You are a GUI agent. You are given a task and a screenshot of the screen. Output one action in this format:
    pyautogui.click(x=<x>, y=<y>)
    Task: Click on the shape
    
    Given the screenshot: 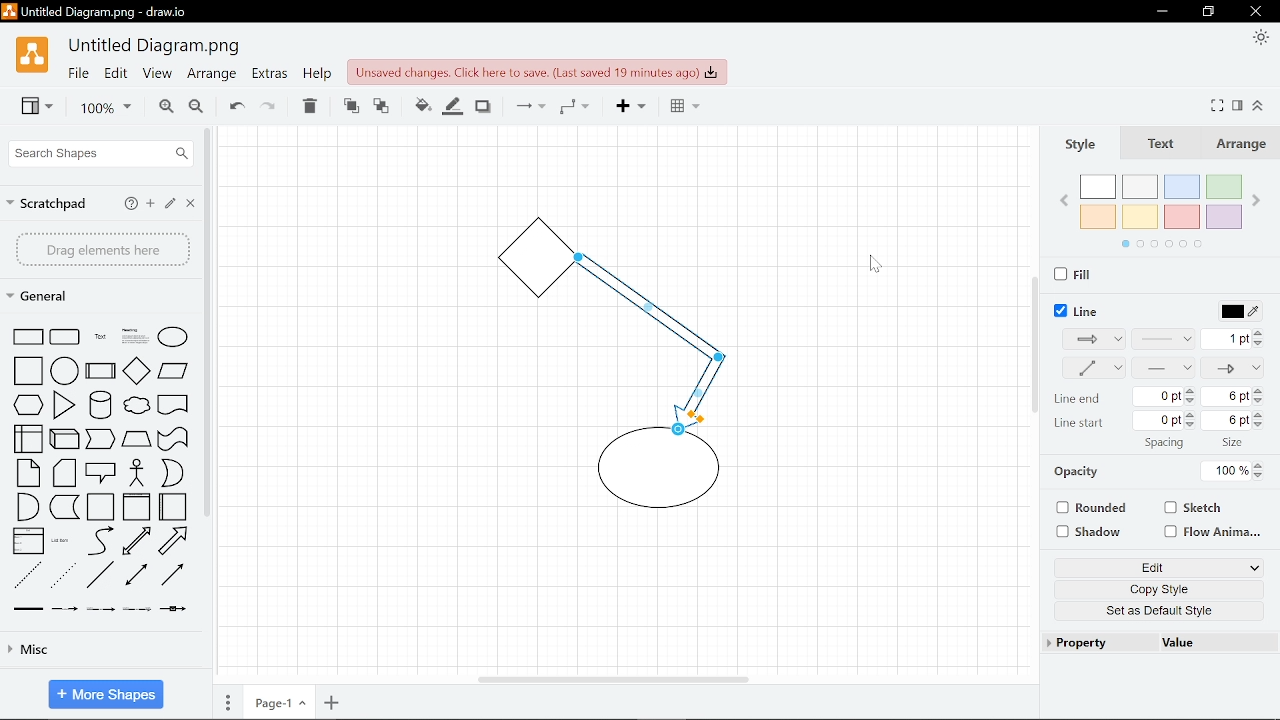 What is the action you would take?
    pyautogui.click(x=173, y=474)
    